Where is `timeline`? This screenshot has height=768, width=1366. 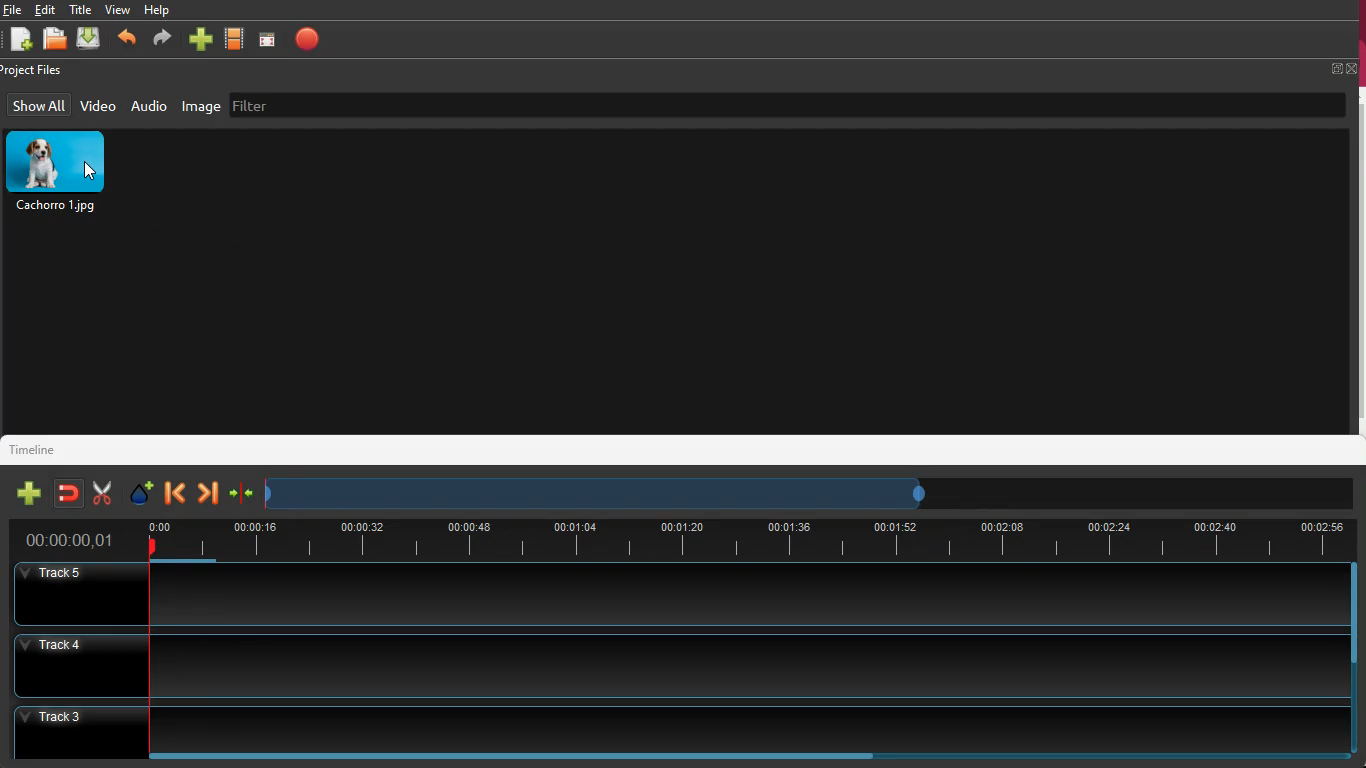
timeline is located at coordinates (602, 493).